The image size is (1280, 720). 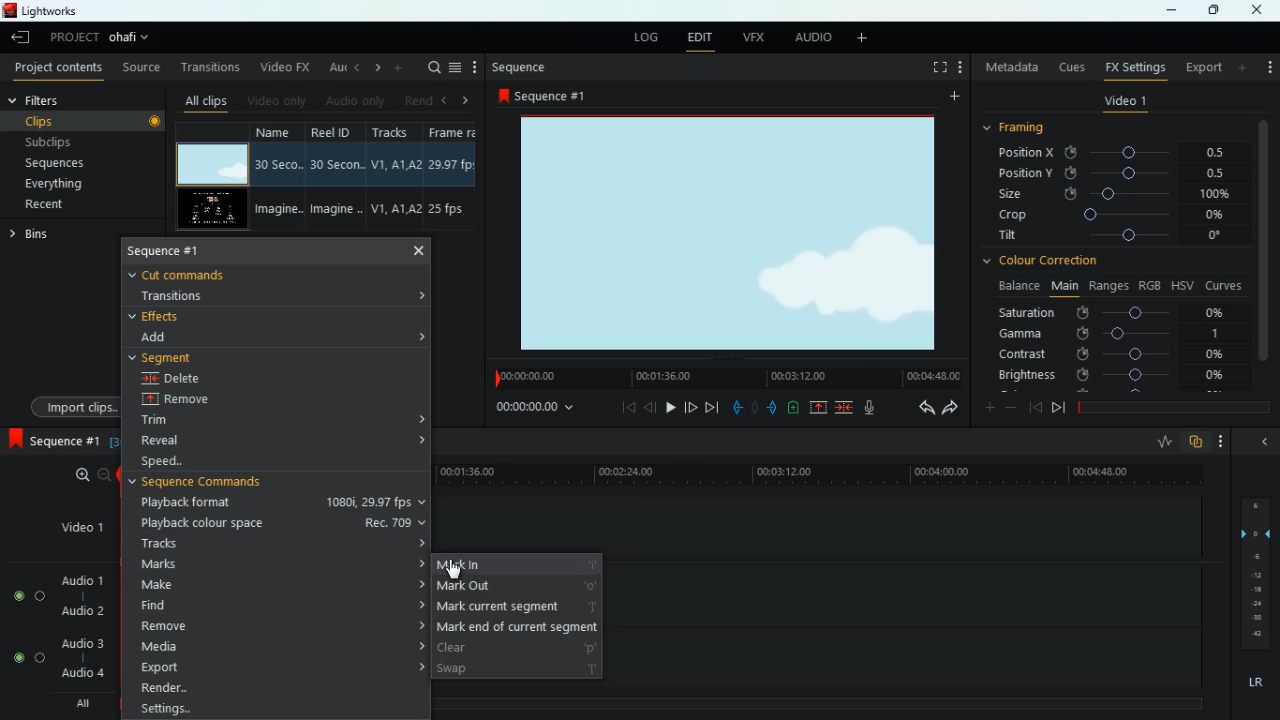 I want to click on find, so click(x=283, y=605).